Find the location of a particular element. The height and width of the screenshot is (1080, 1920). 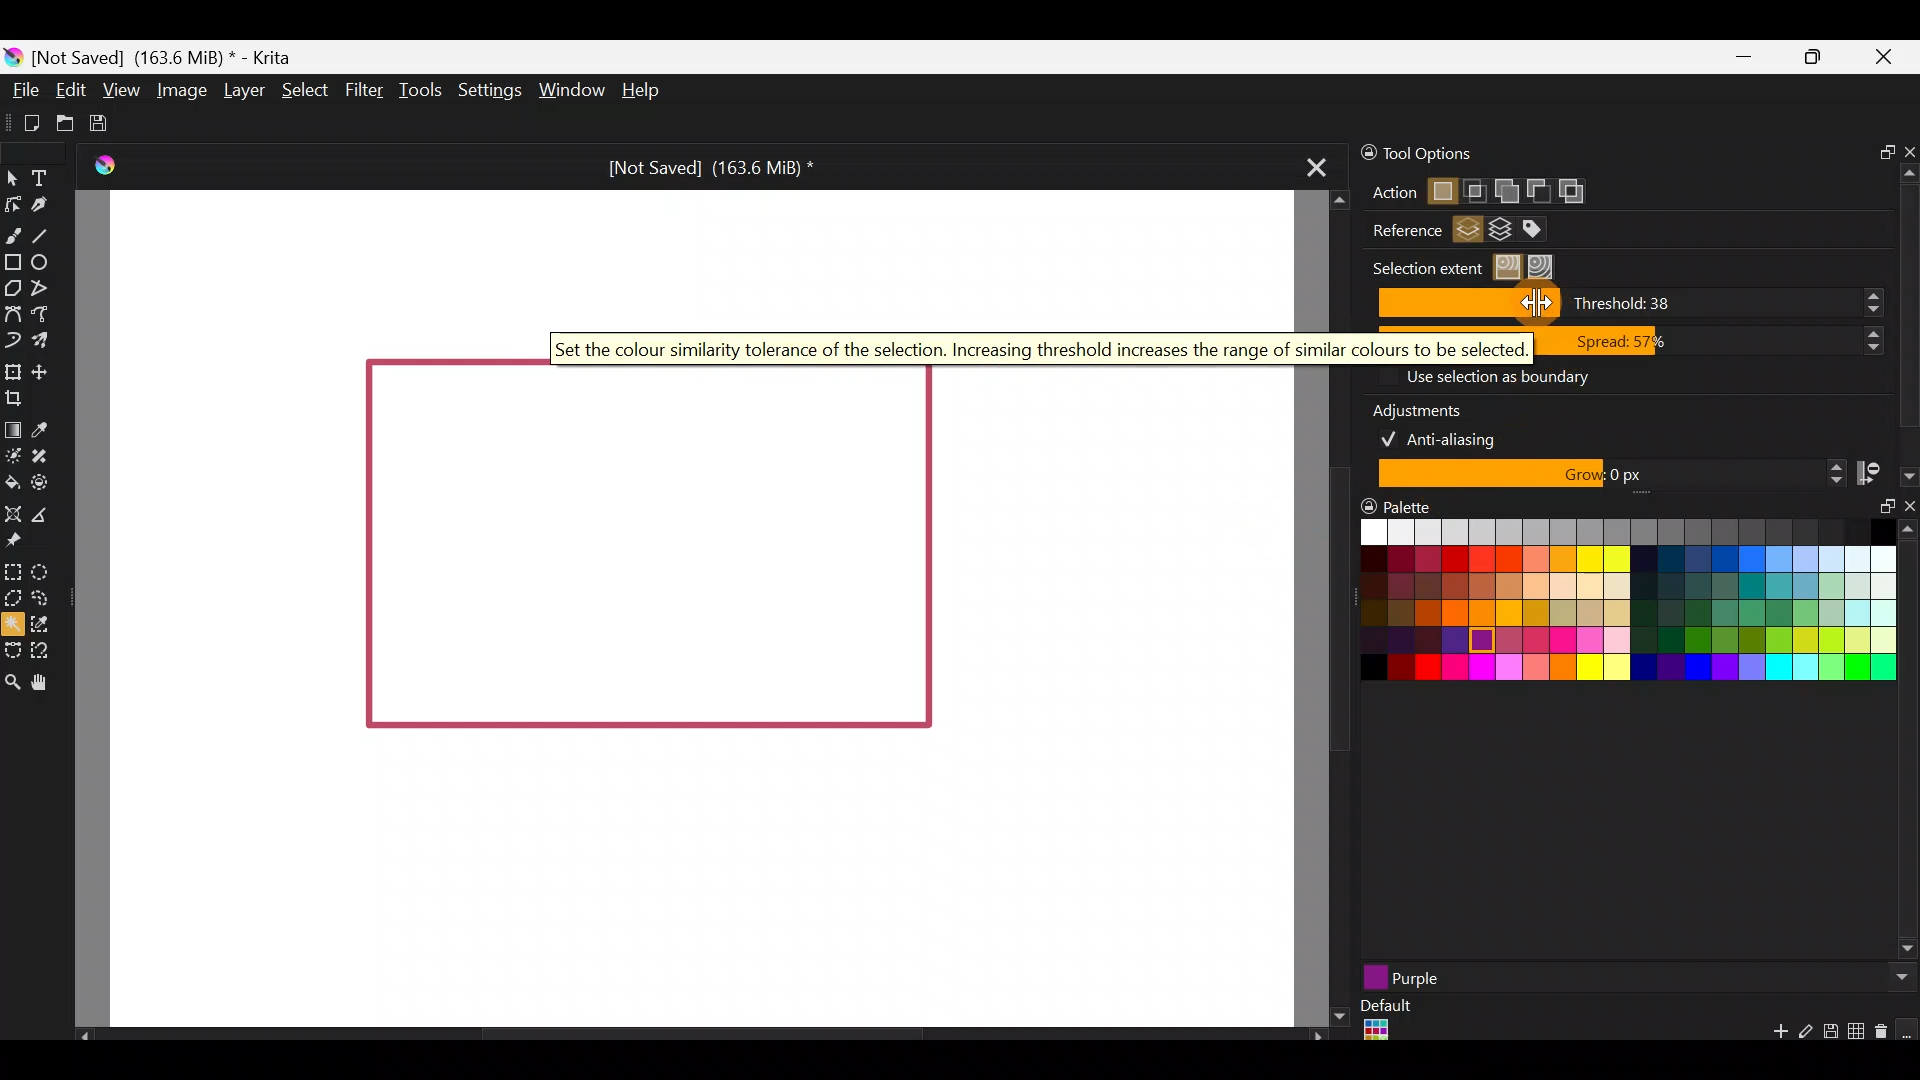

Similar colour selection tool is located at coordinates (55, 623).